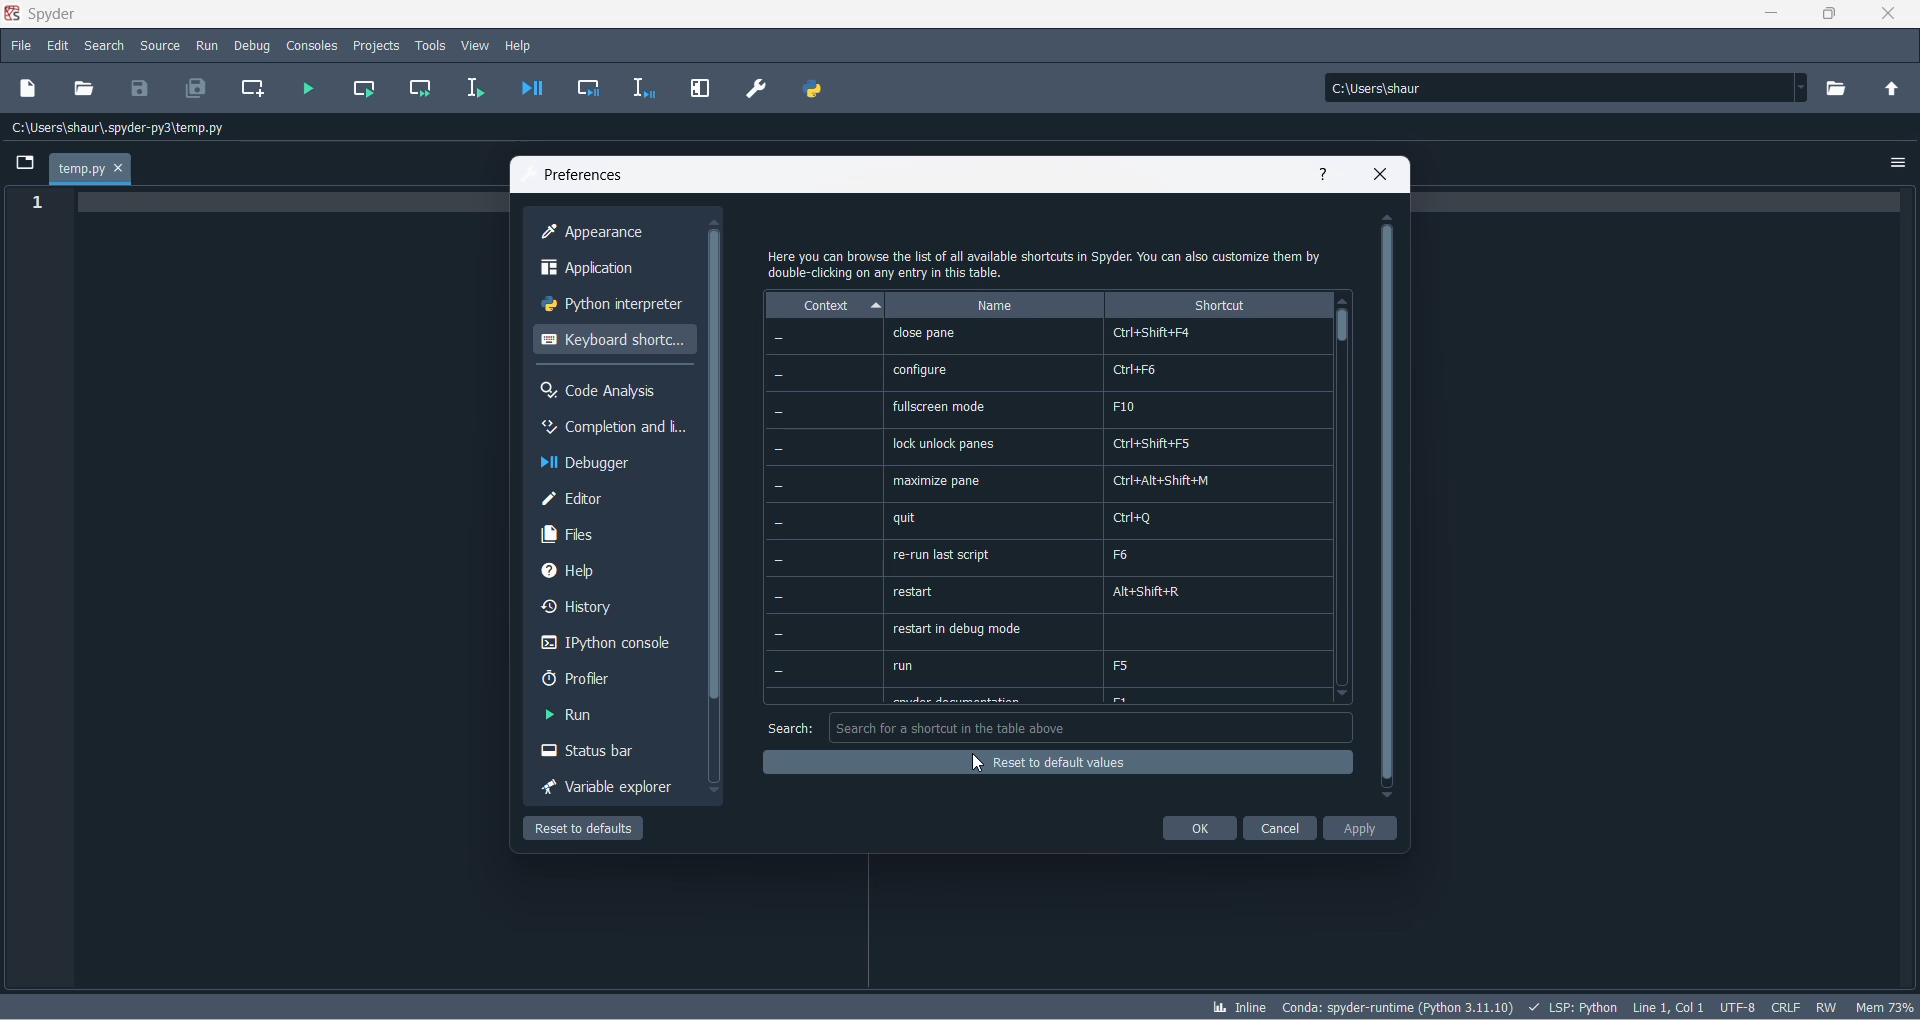 The height and width of the screenshot is (1020, 1920). Describe the element at coordinates (1894, 90) in the screenshot. I see `parent folder` at that location.